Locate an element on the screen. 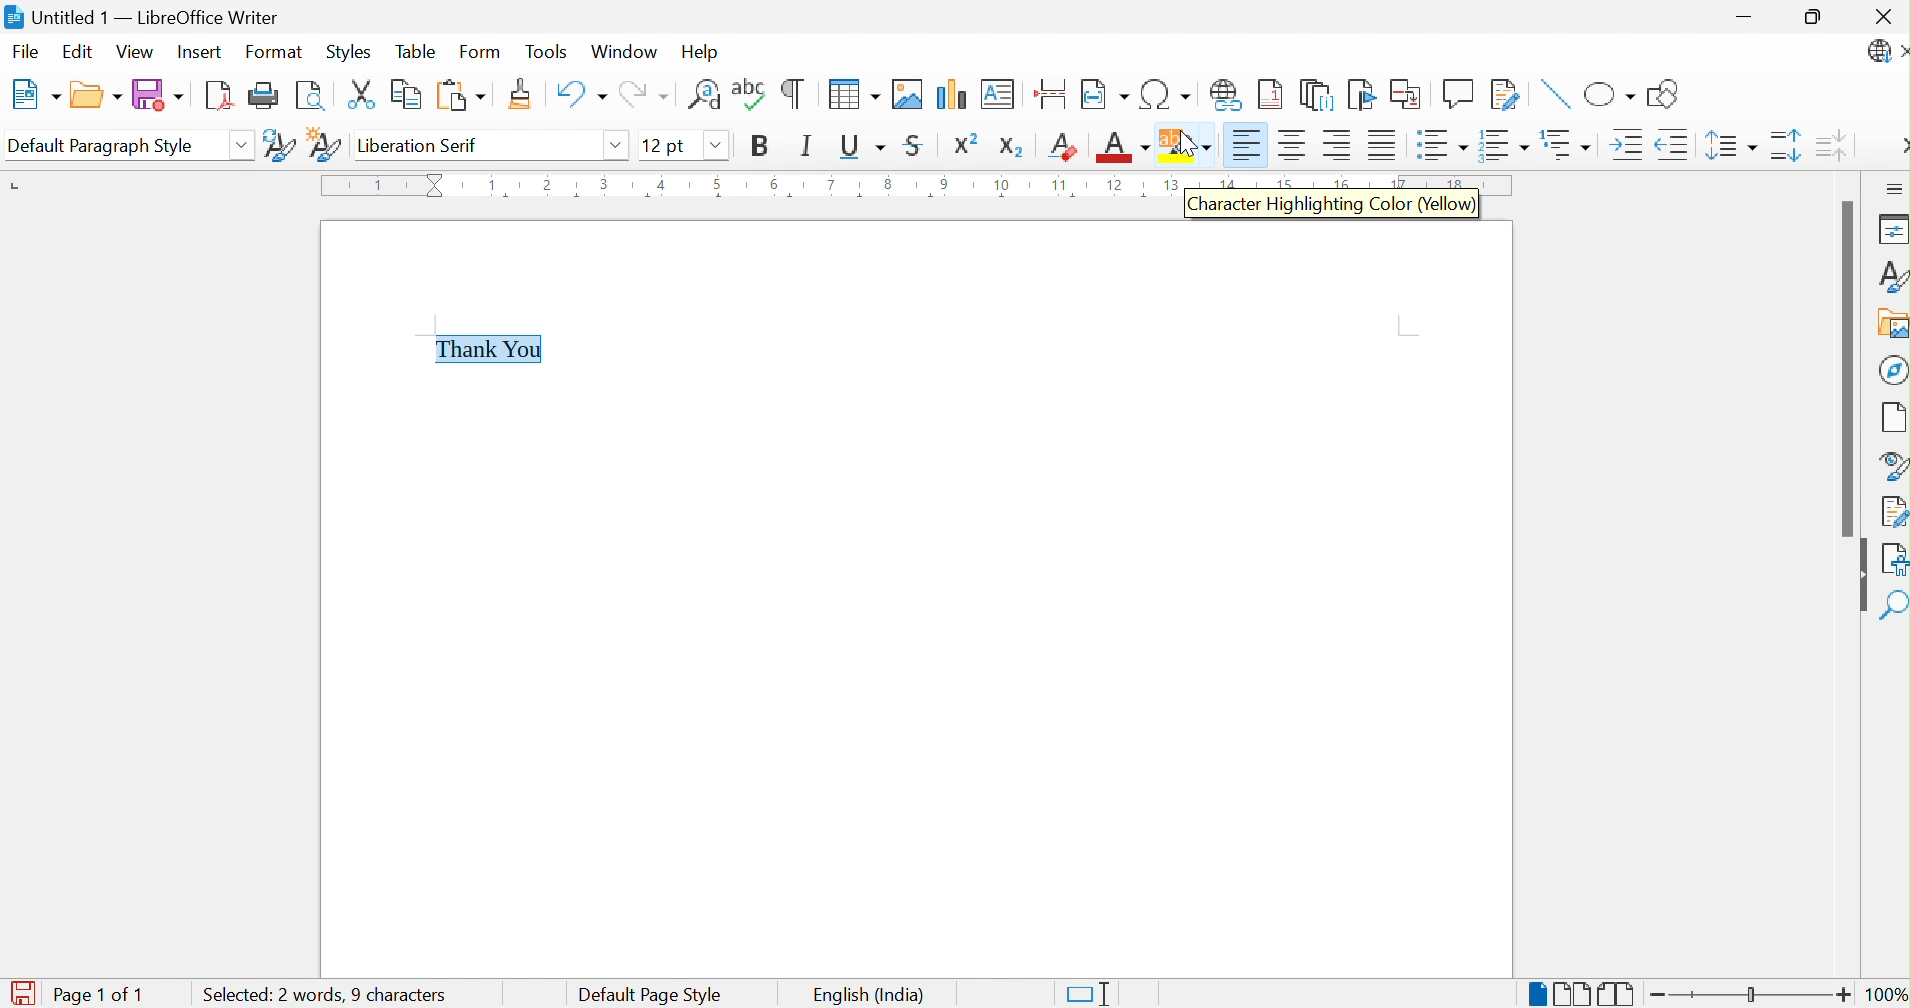 This screenshot has width=1910, height=1008. Toggle Unordered List is located at coordinates (1442, 144).